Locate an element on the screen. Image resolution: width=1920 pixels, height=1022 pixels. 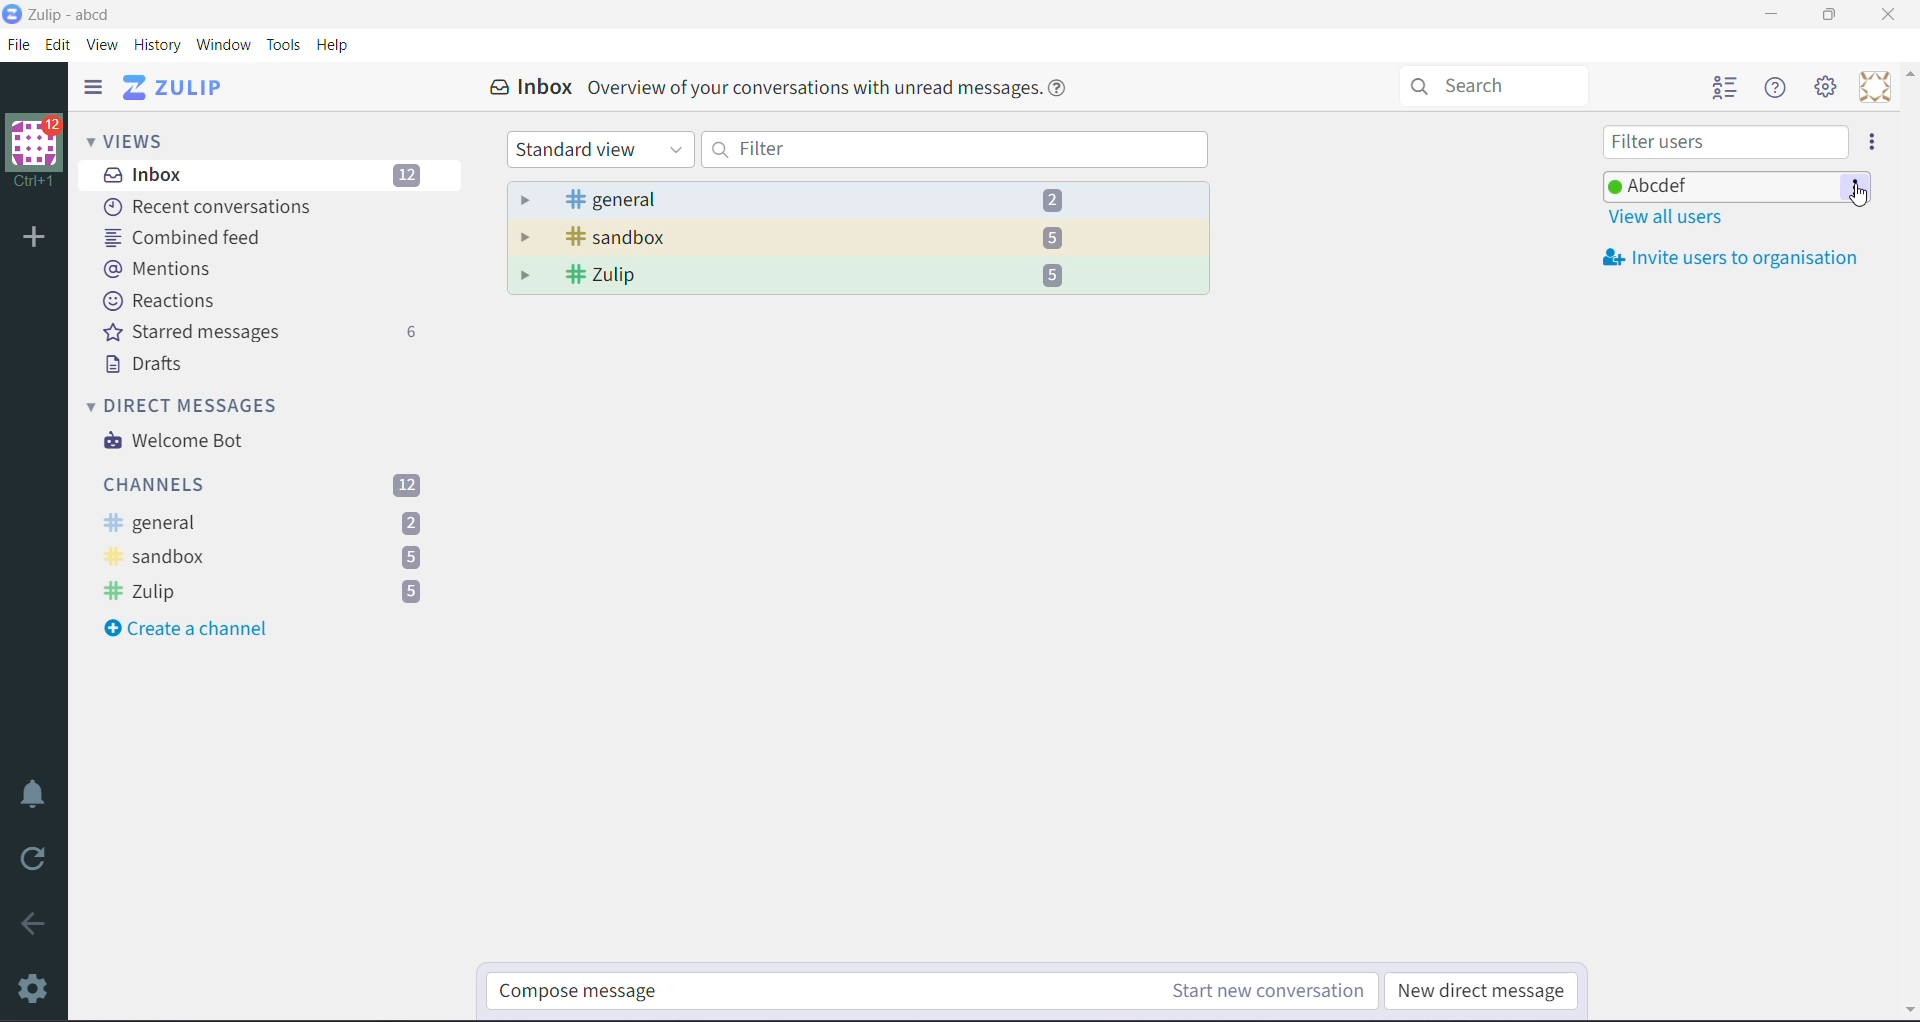
Go back is located at coordinates (35, 925).